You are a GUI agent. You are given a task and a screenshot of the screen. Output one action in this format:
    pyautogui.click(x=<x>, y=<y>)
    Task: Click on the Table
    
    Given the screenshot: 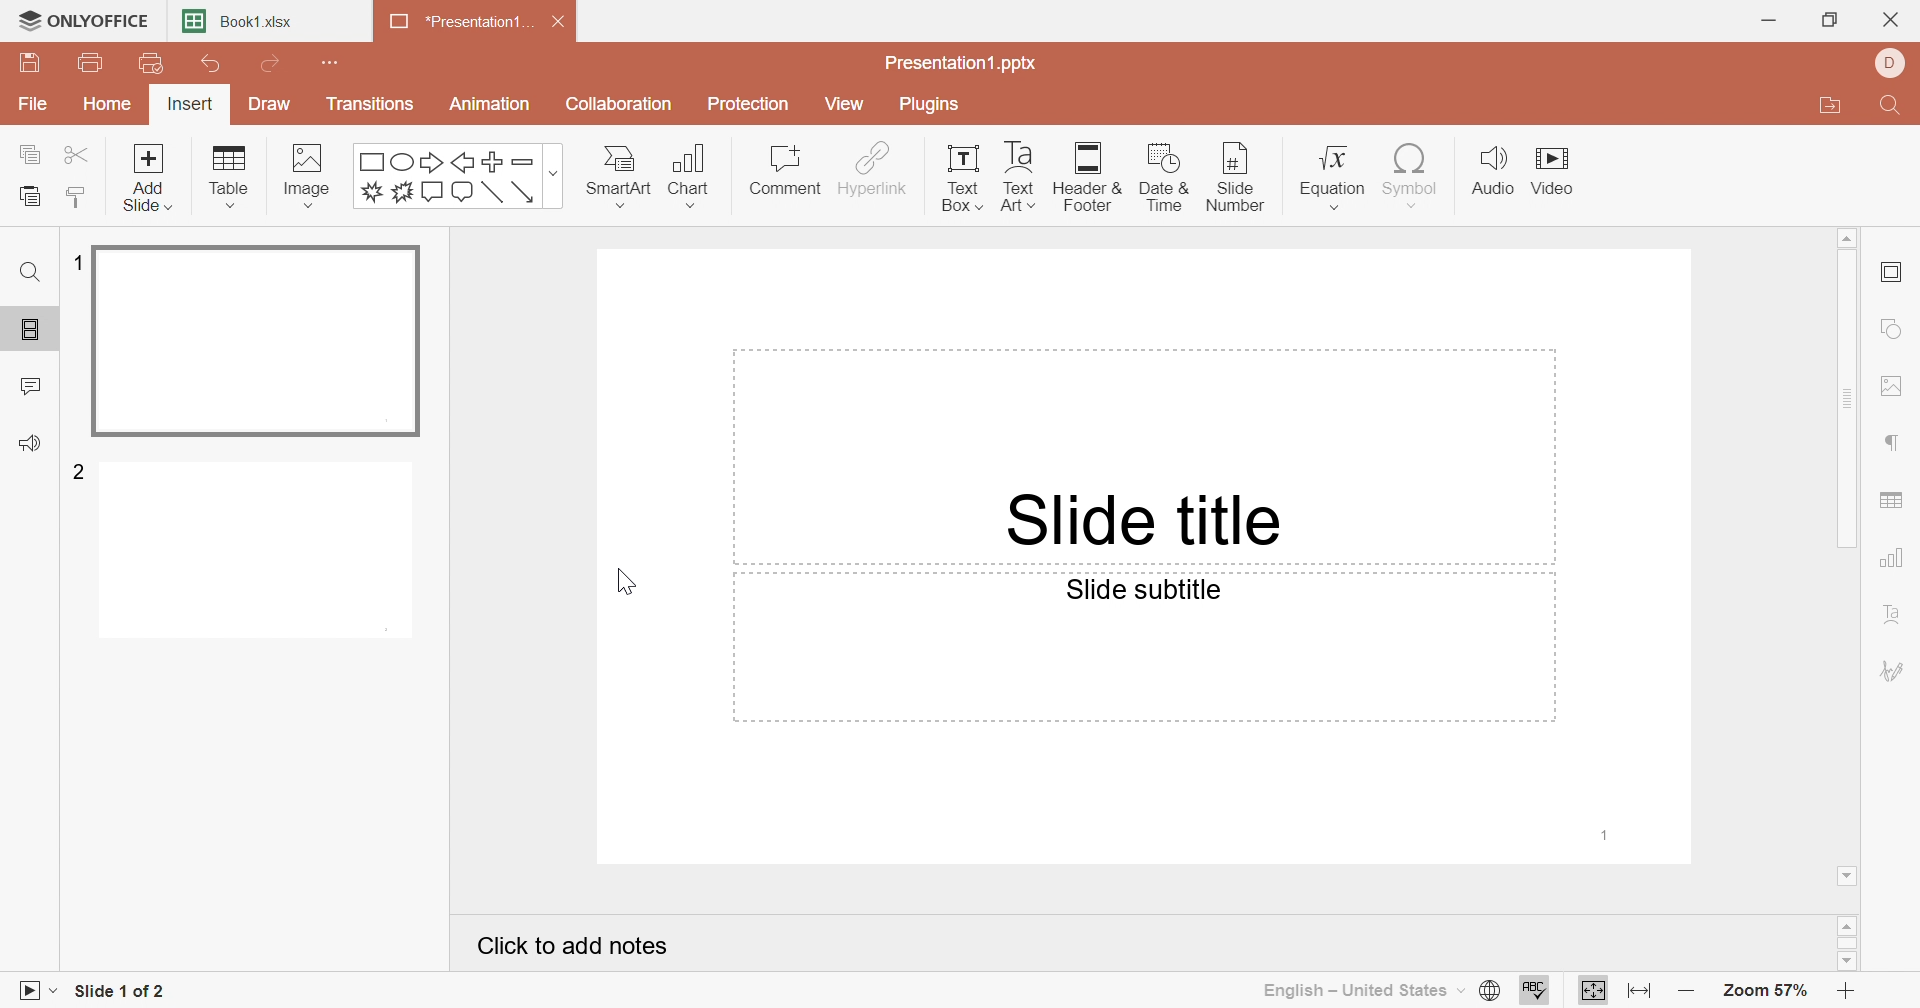 What is the action you would take?
    pyautogui.click(x=231, y=177)
    